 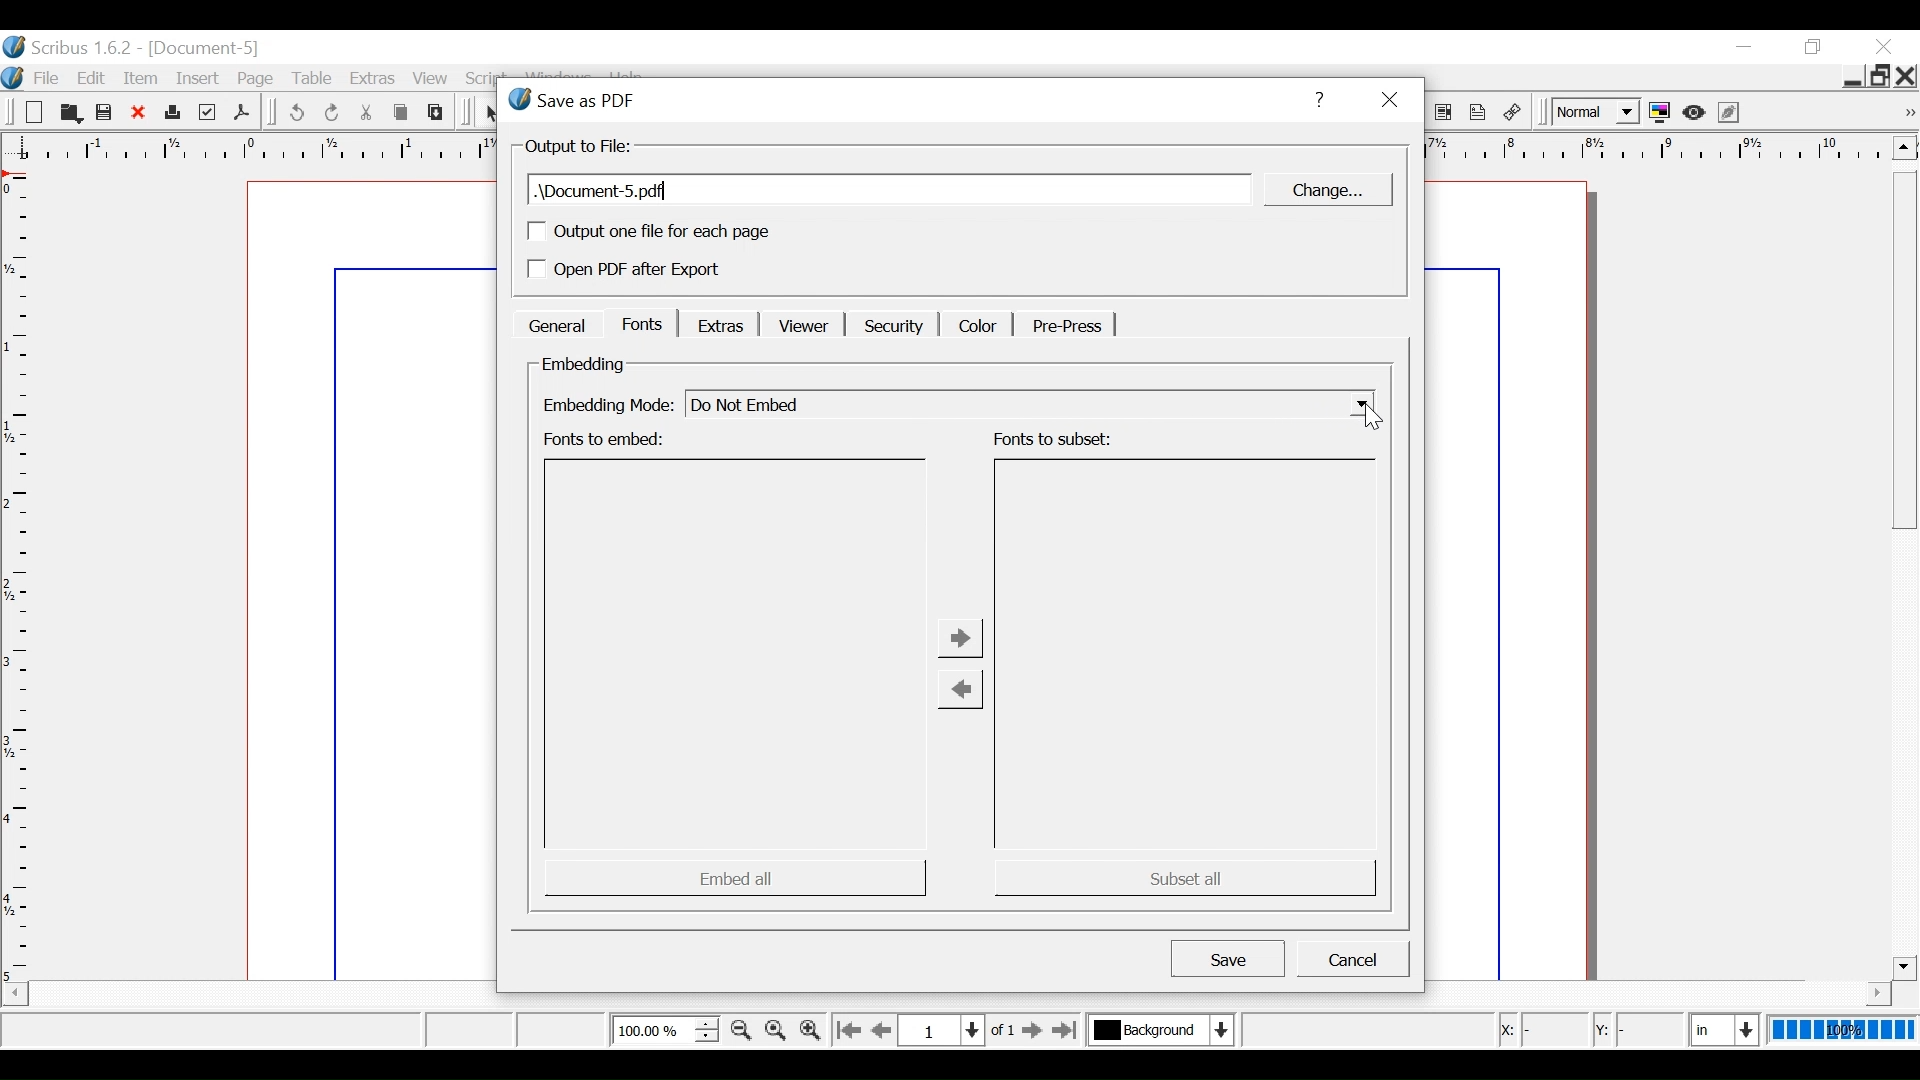 What do you see at coordinates (206, 49) in the screenshot?
I see `Document name` at bounding box center [206, 49].